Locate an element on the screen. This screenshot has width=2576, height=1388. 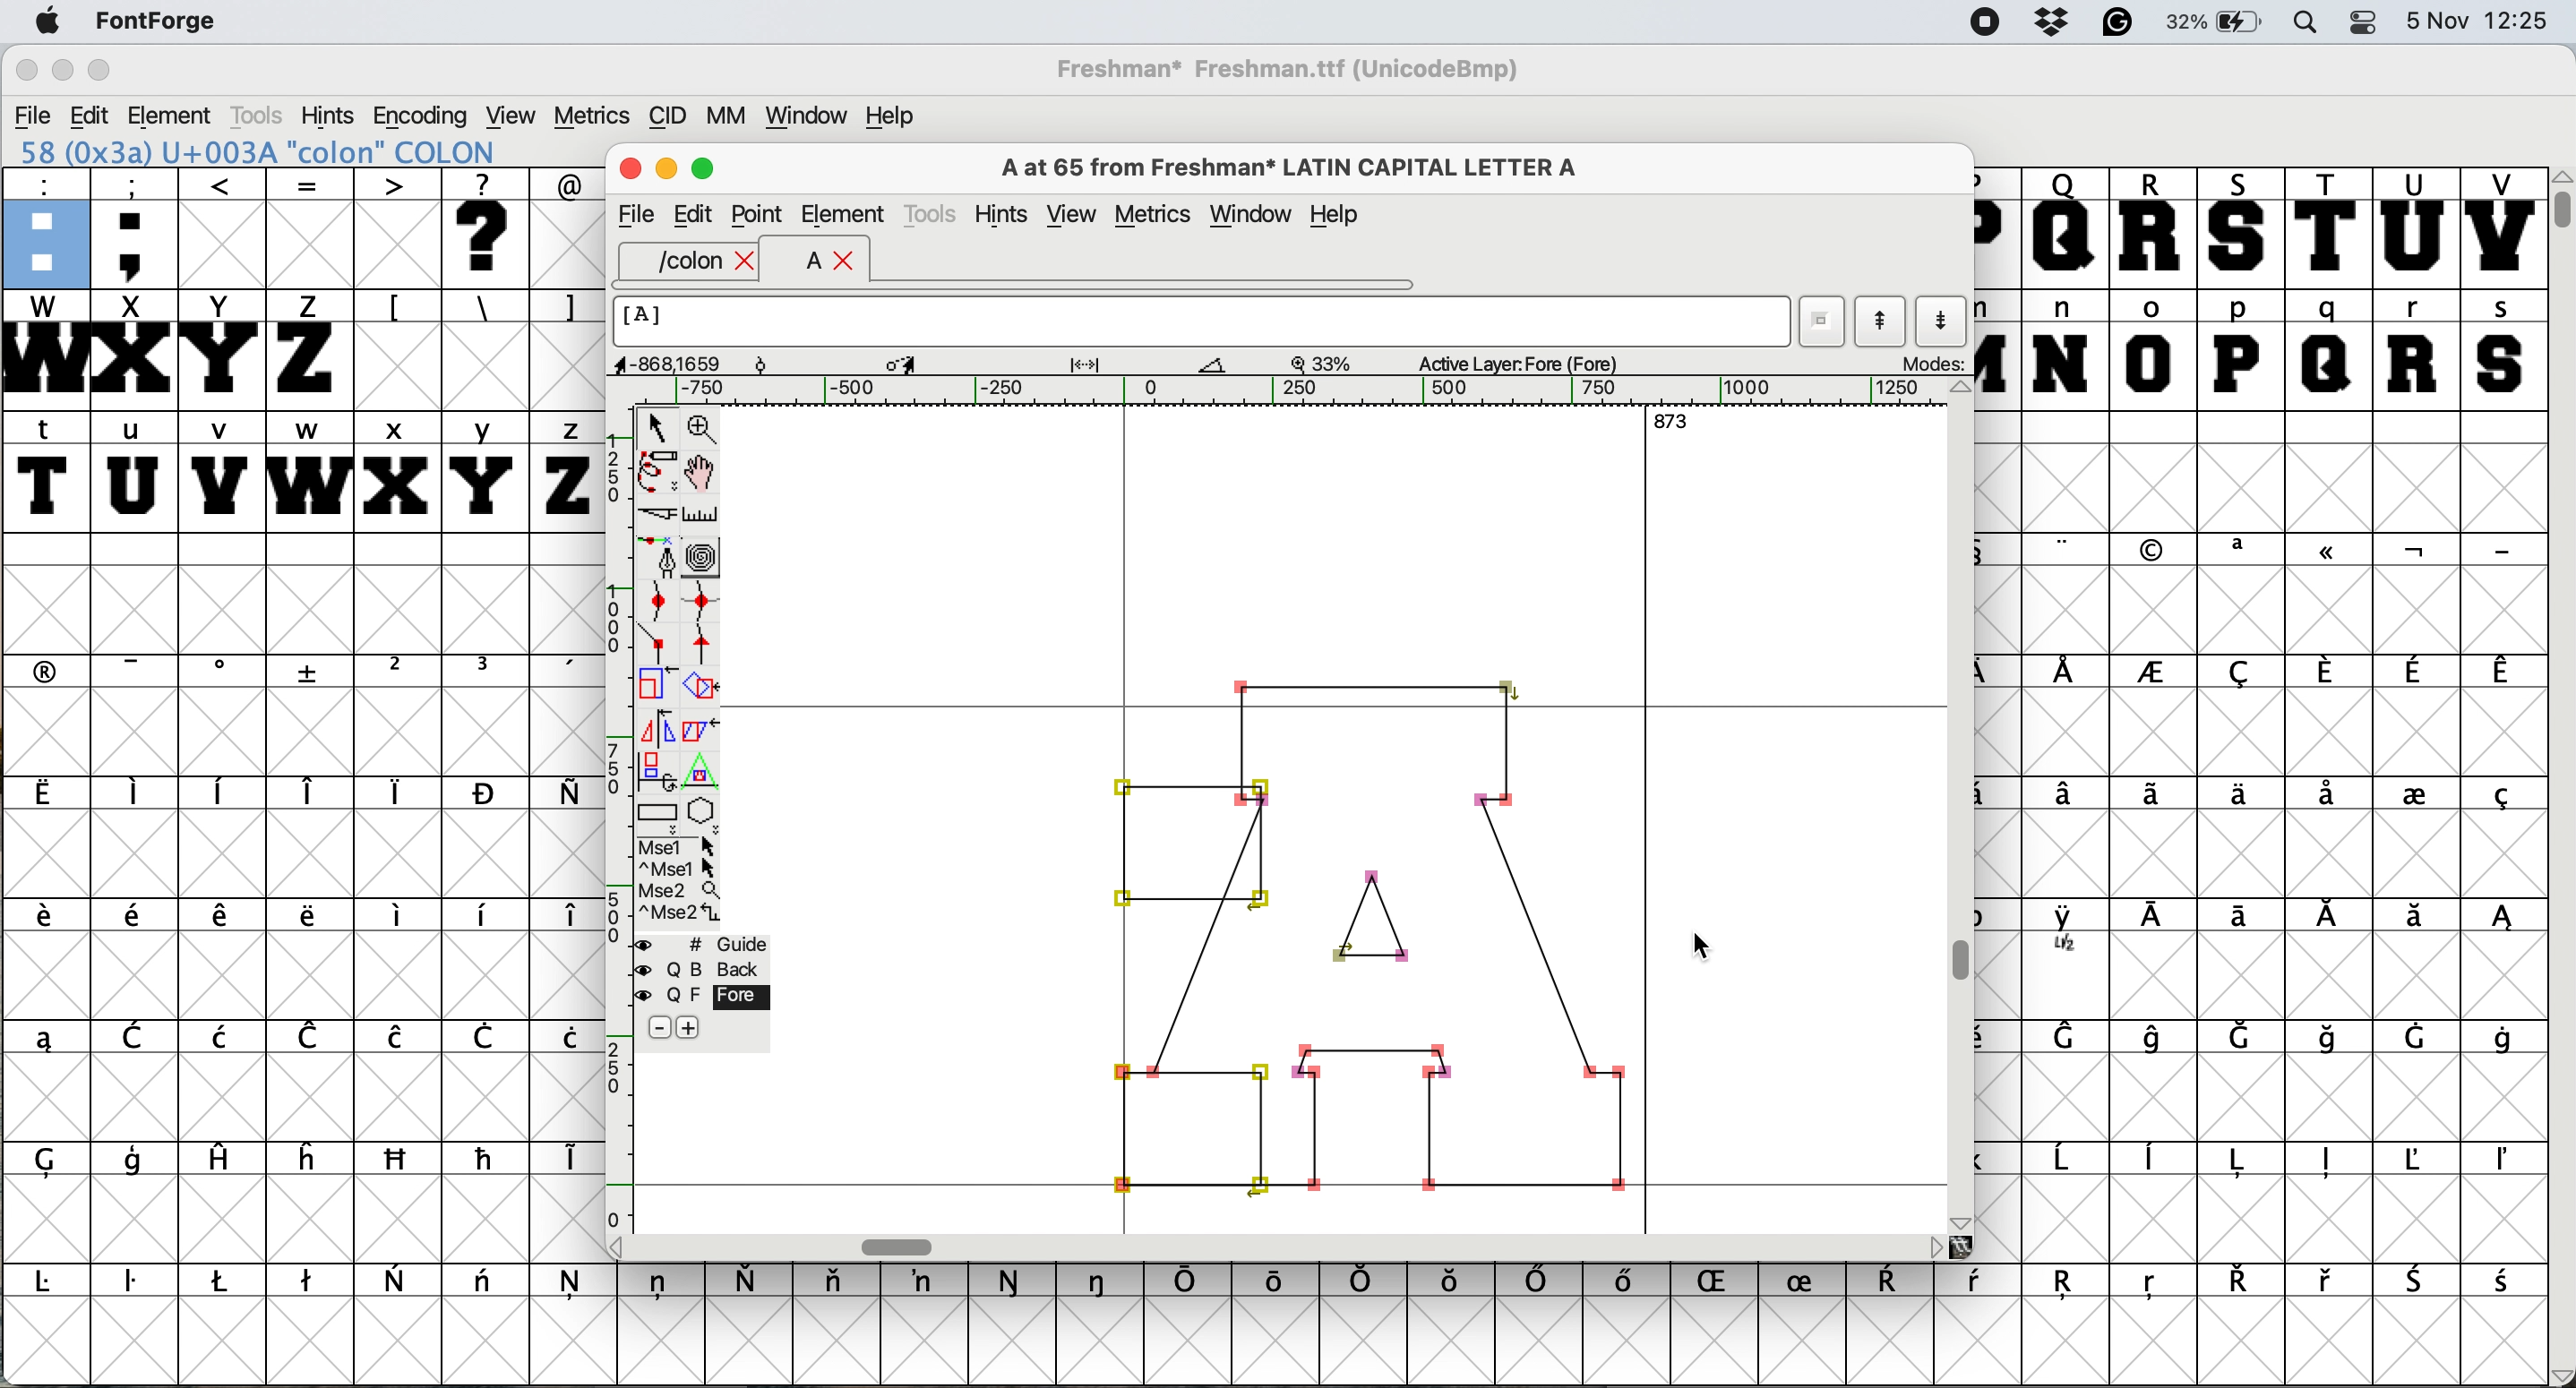
symbol is located at coordinates (562, 1159).